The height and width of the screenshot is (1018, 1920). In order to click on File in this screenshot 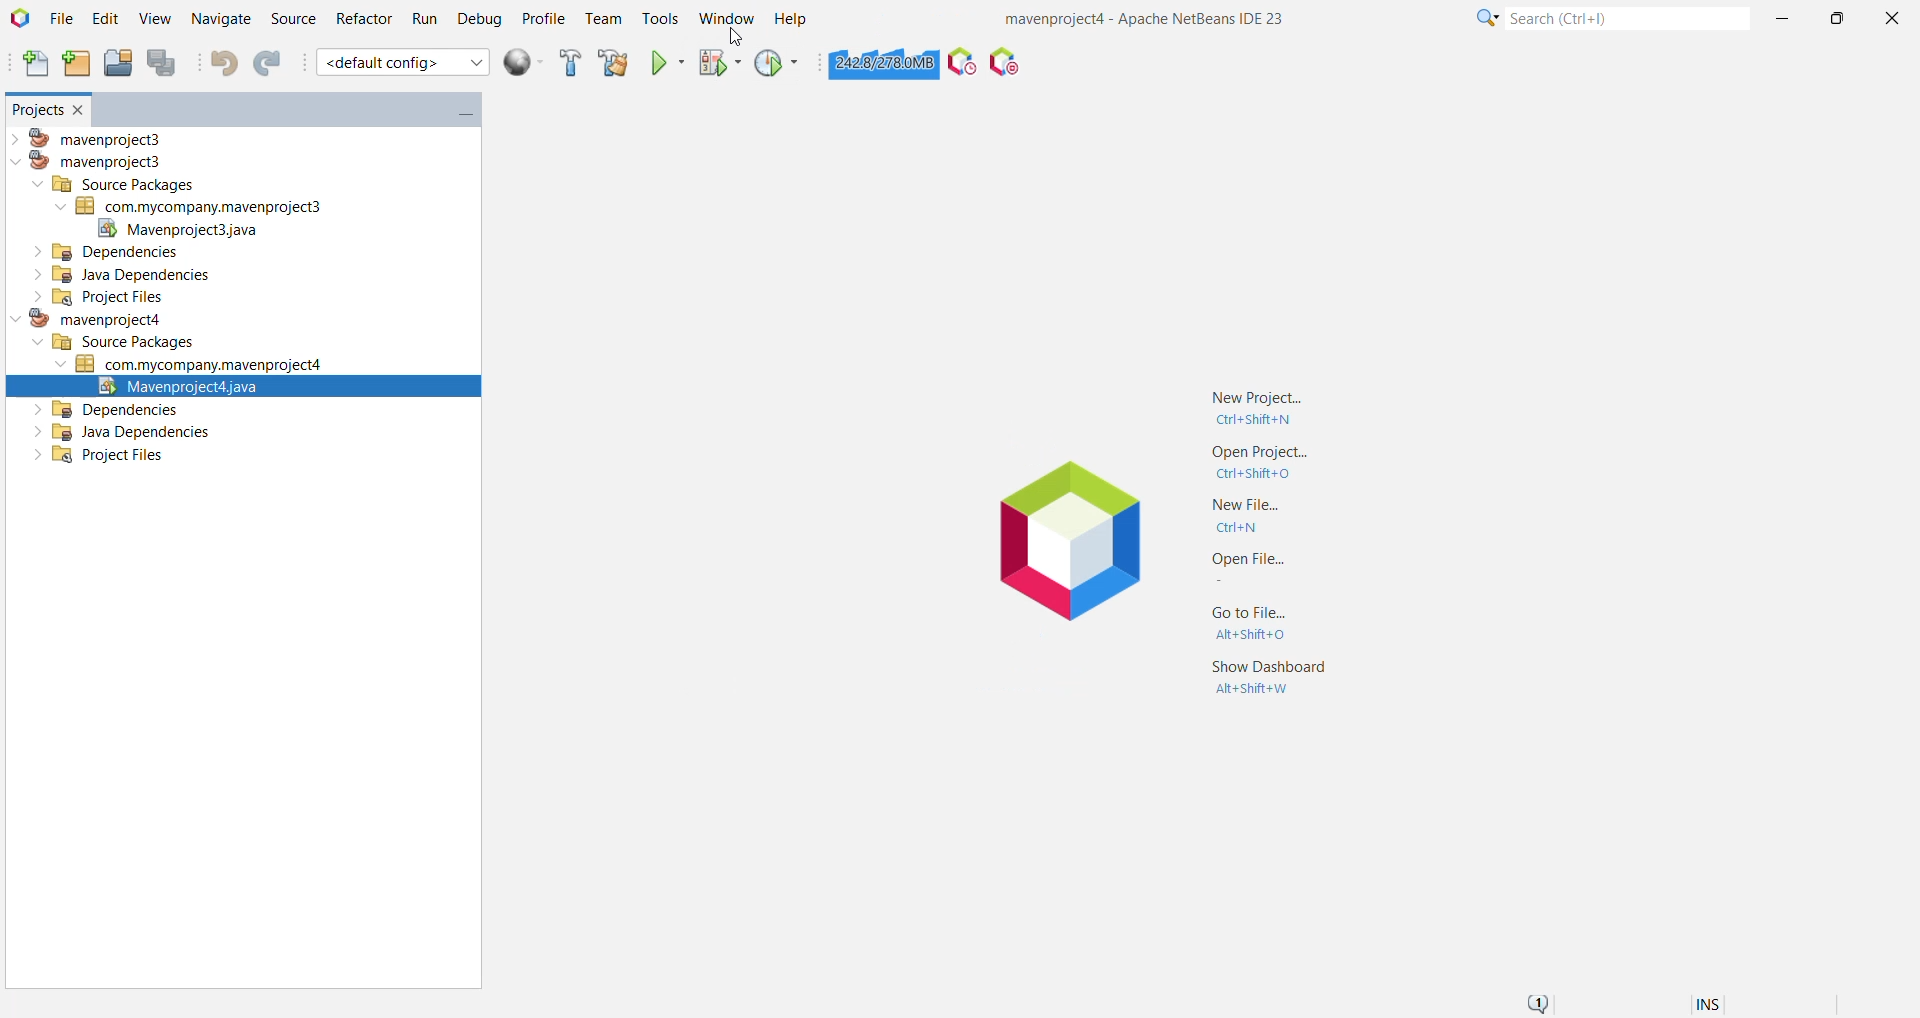, I will do `click(62, 19)`.